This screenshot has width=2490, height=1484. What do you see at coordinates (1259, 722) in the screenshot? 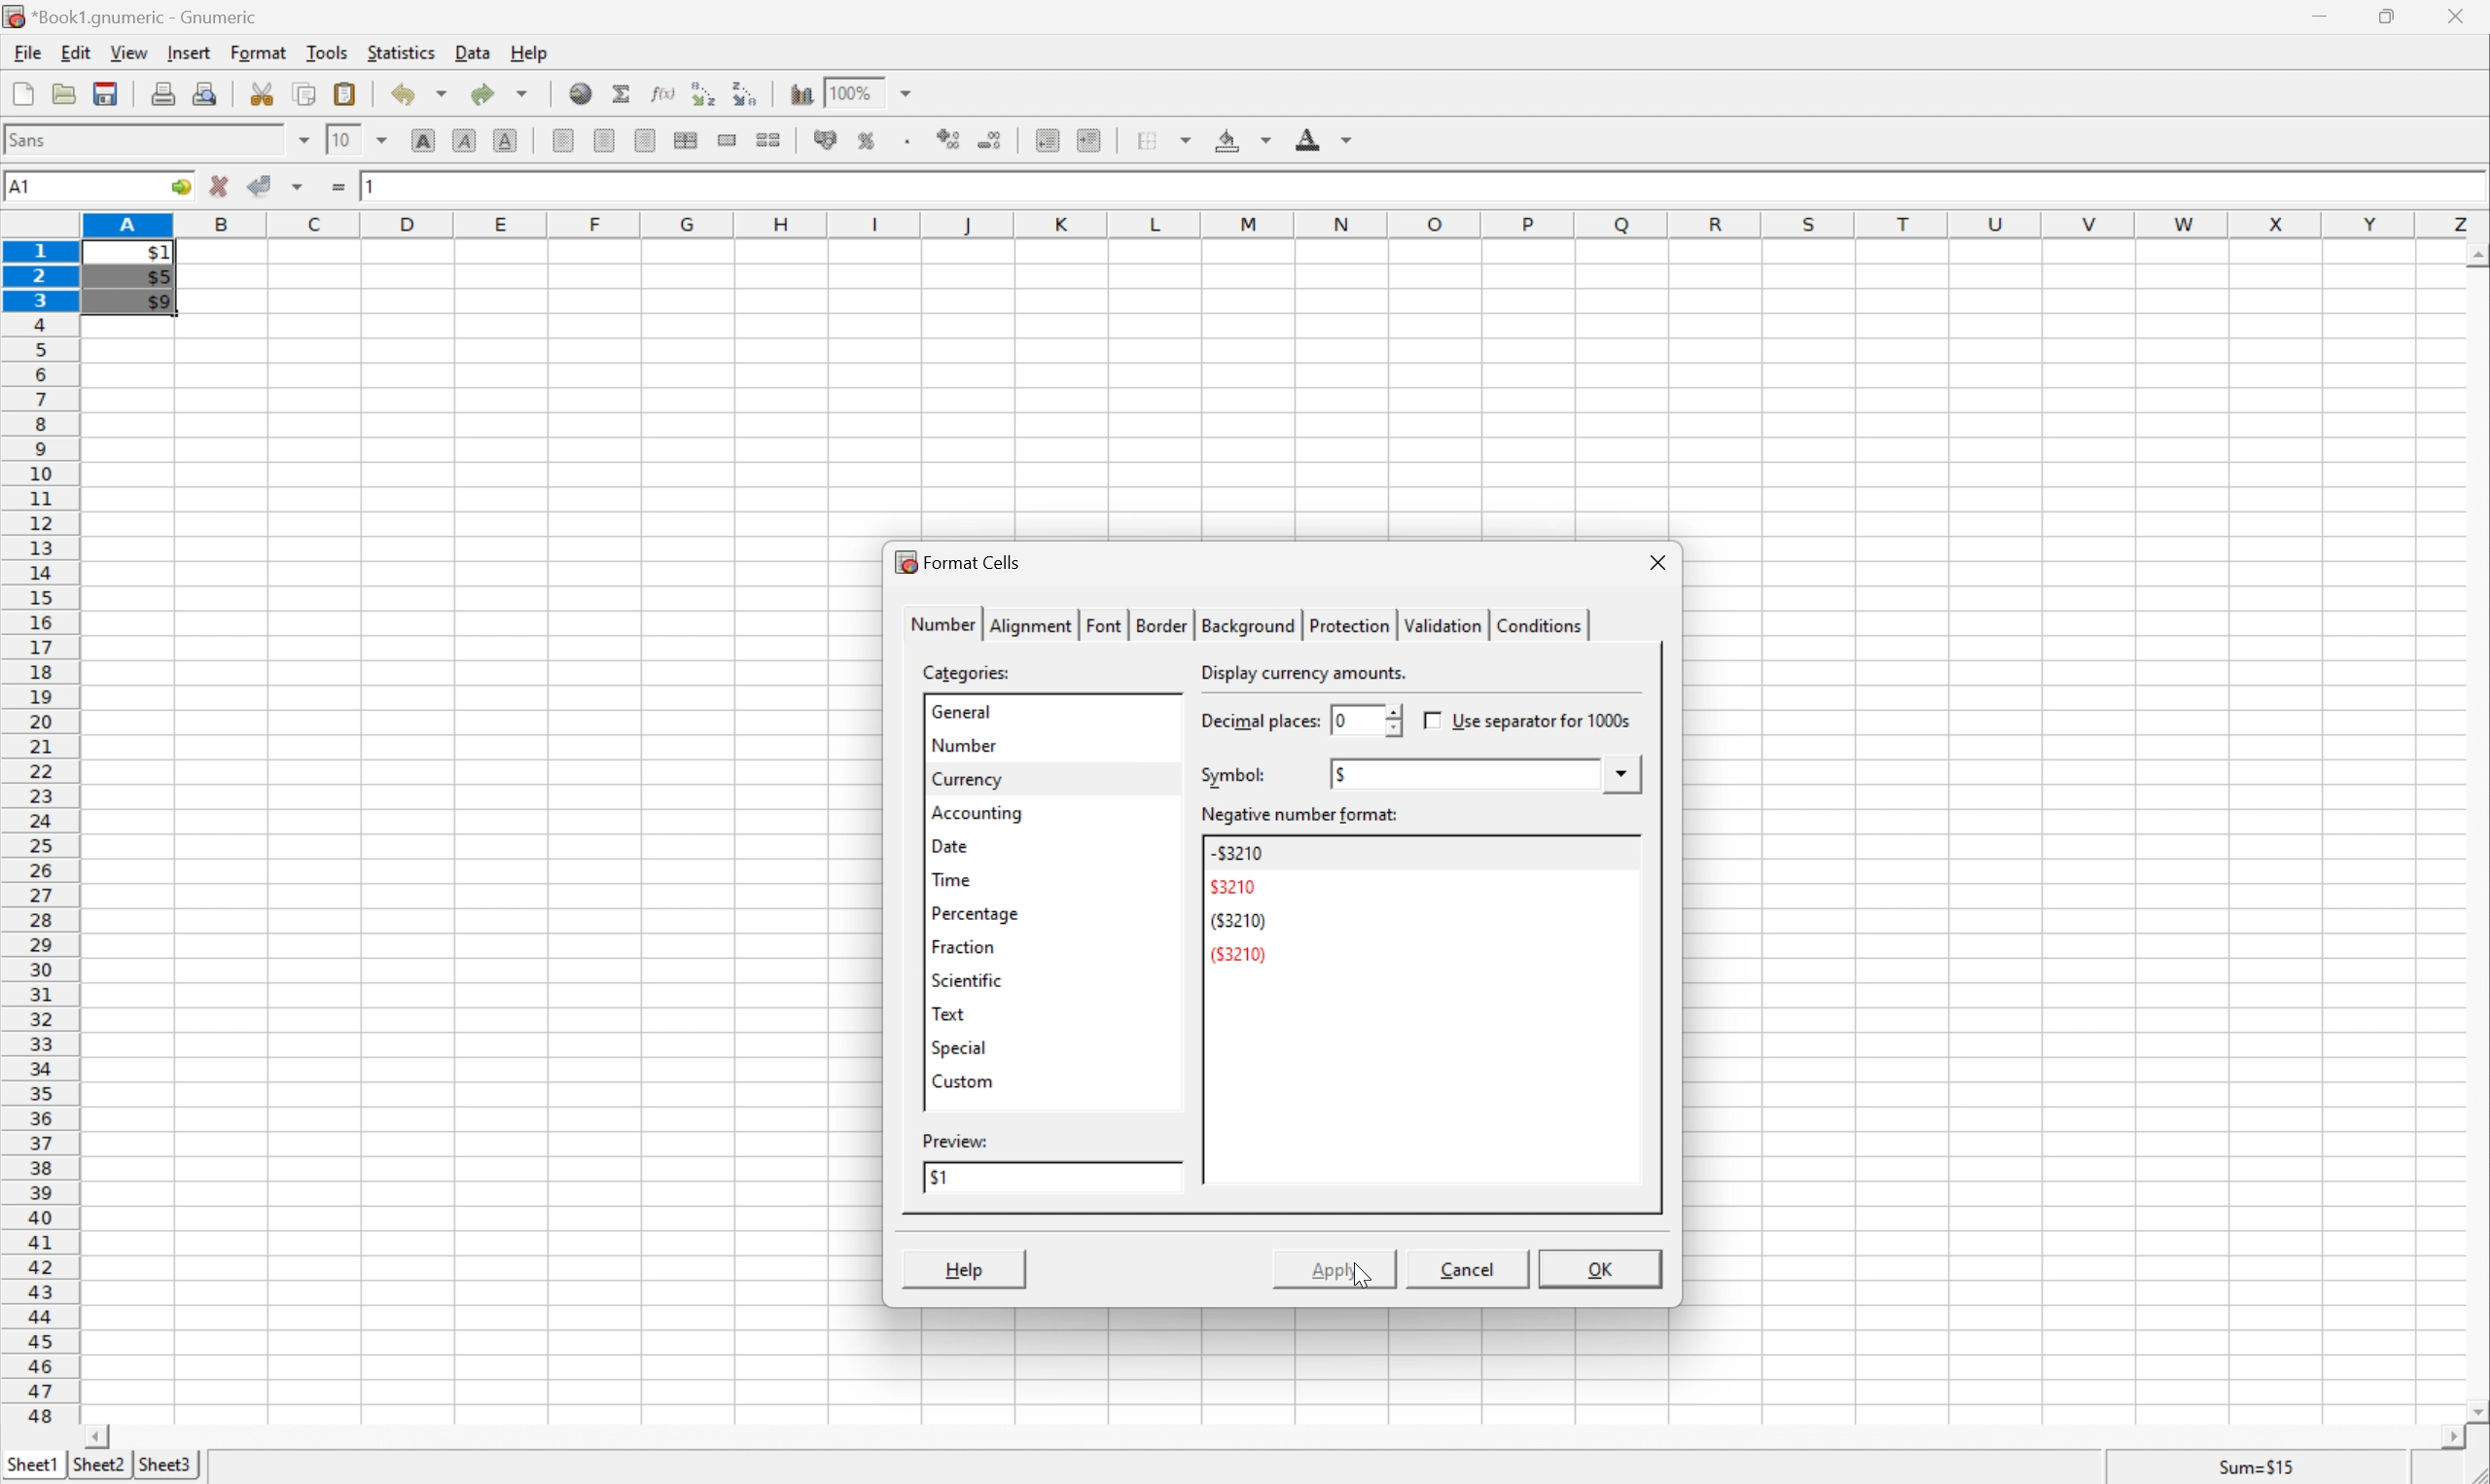
I see `decimal places` at bounding box center [1259, 722].